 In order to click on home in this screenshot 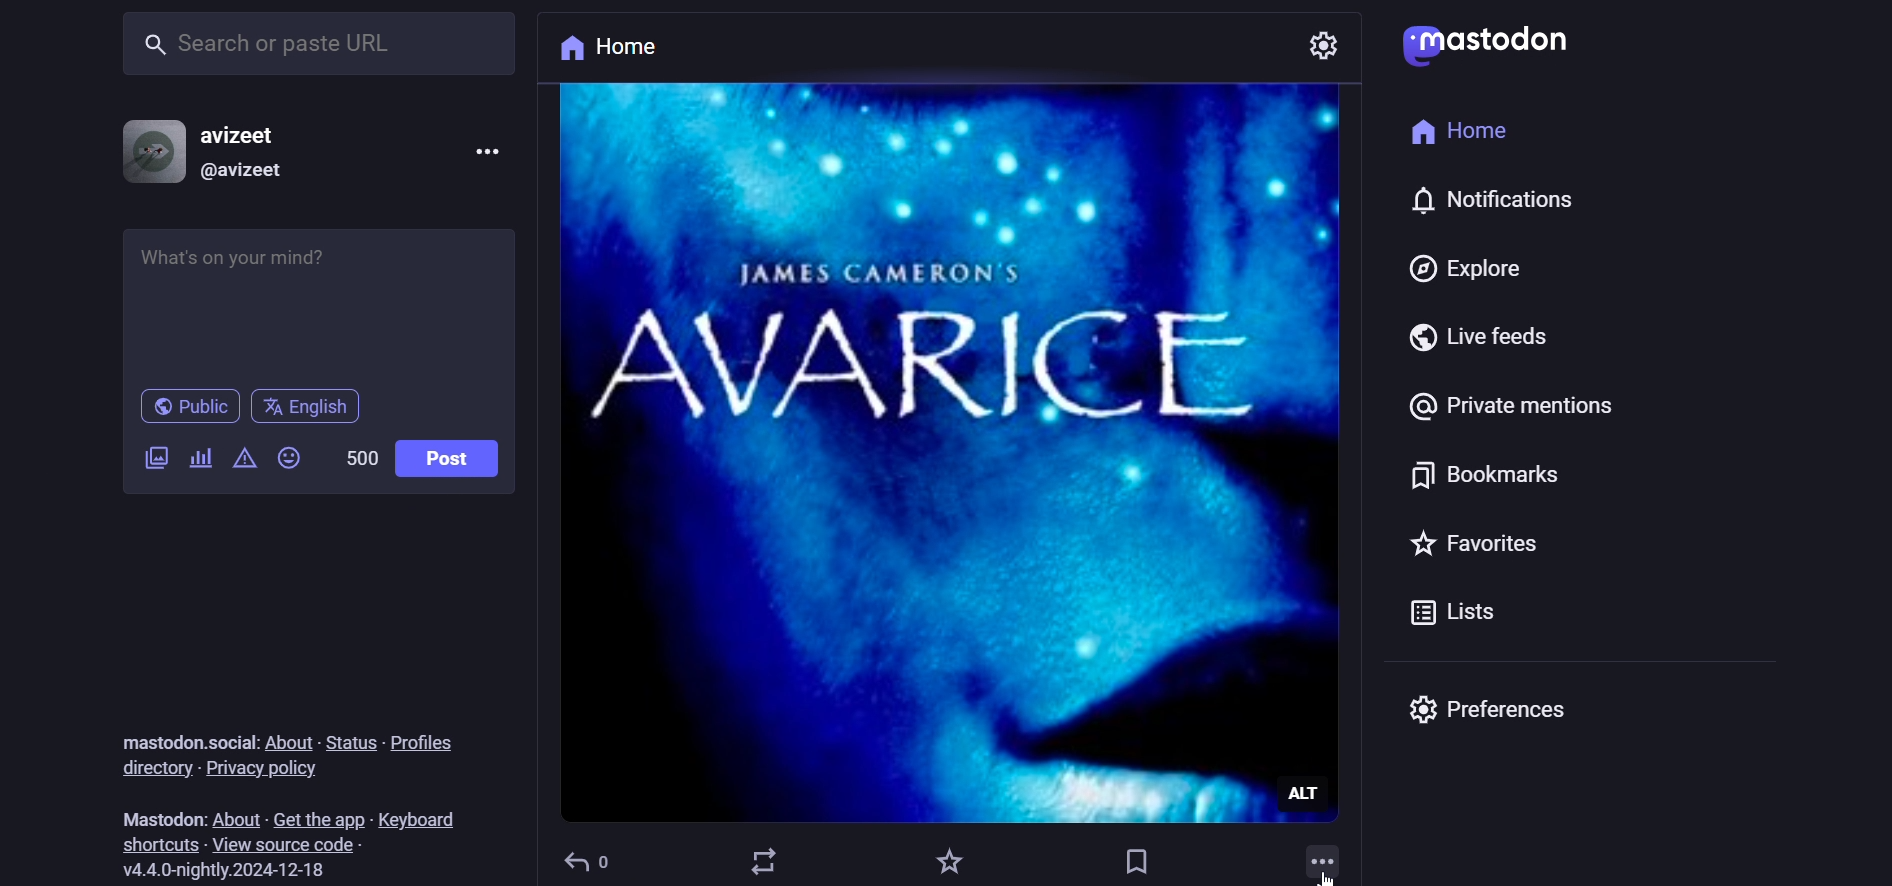, I will do `click(1461, 127)`.